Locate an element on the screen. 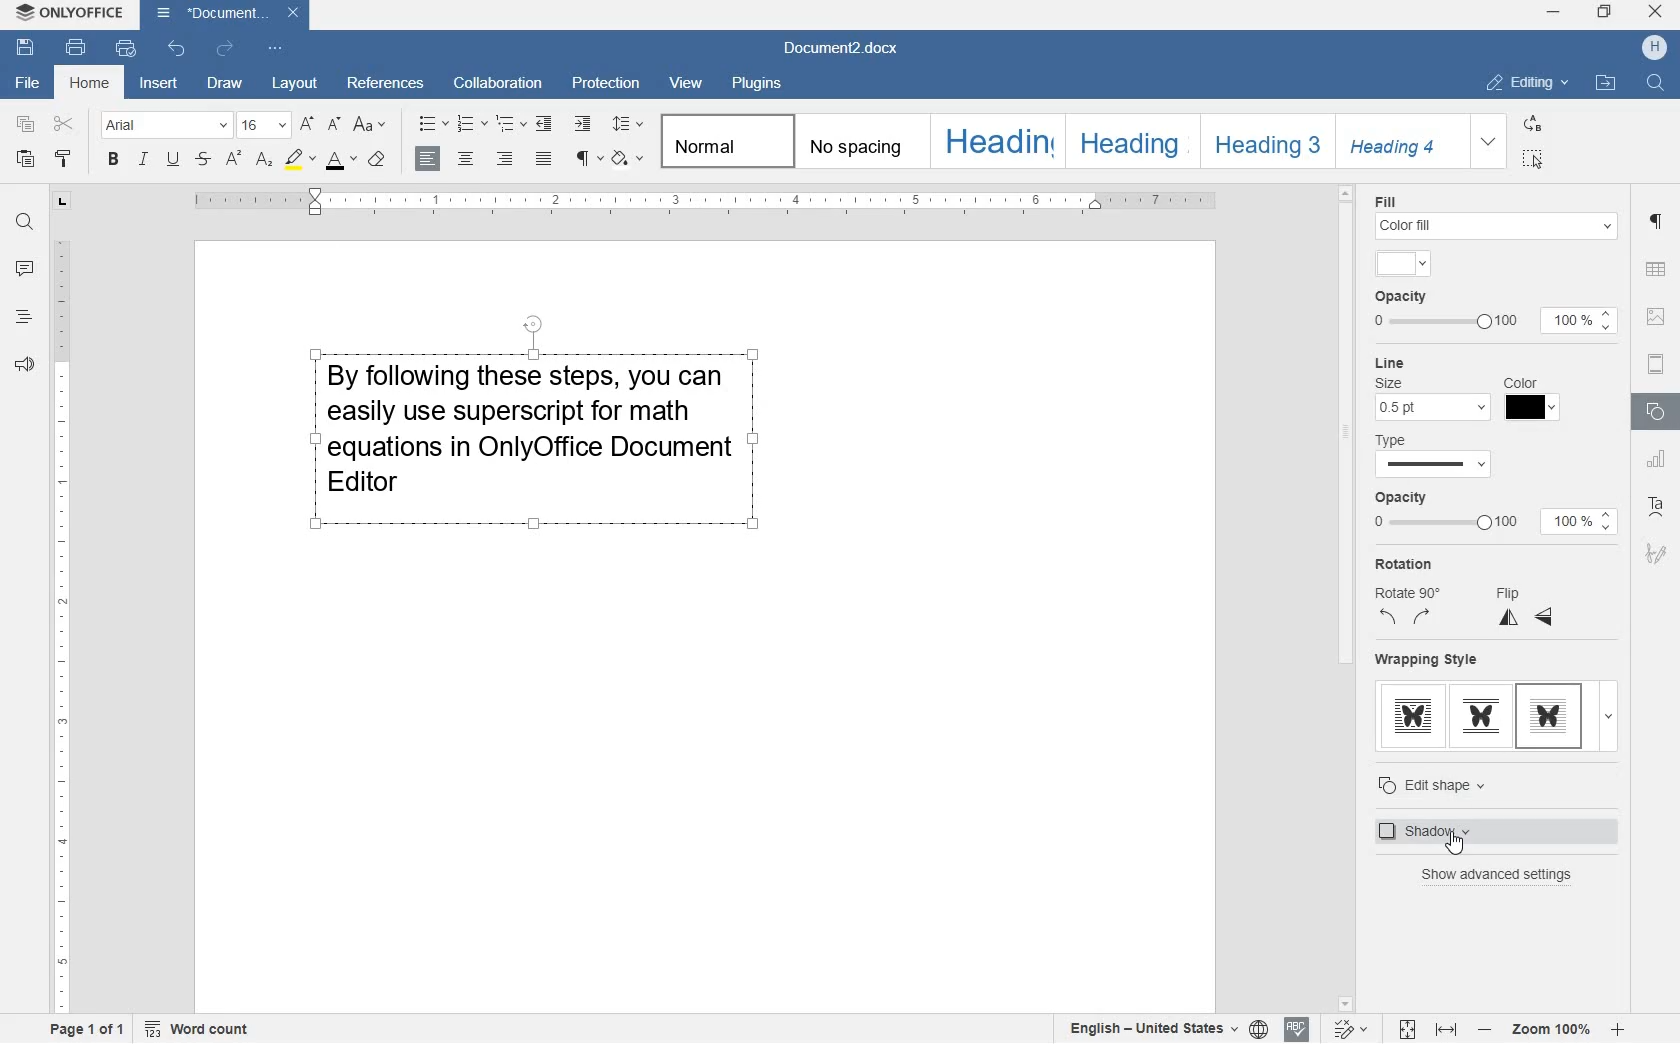 The height and width of the screenshot is (1044, 1680). multilevel list is located at coordinates (512, 124).